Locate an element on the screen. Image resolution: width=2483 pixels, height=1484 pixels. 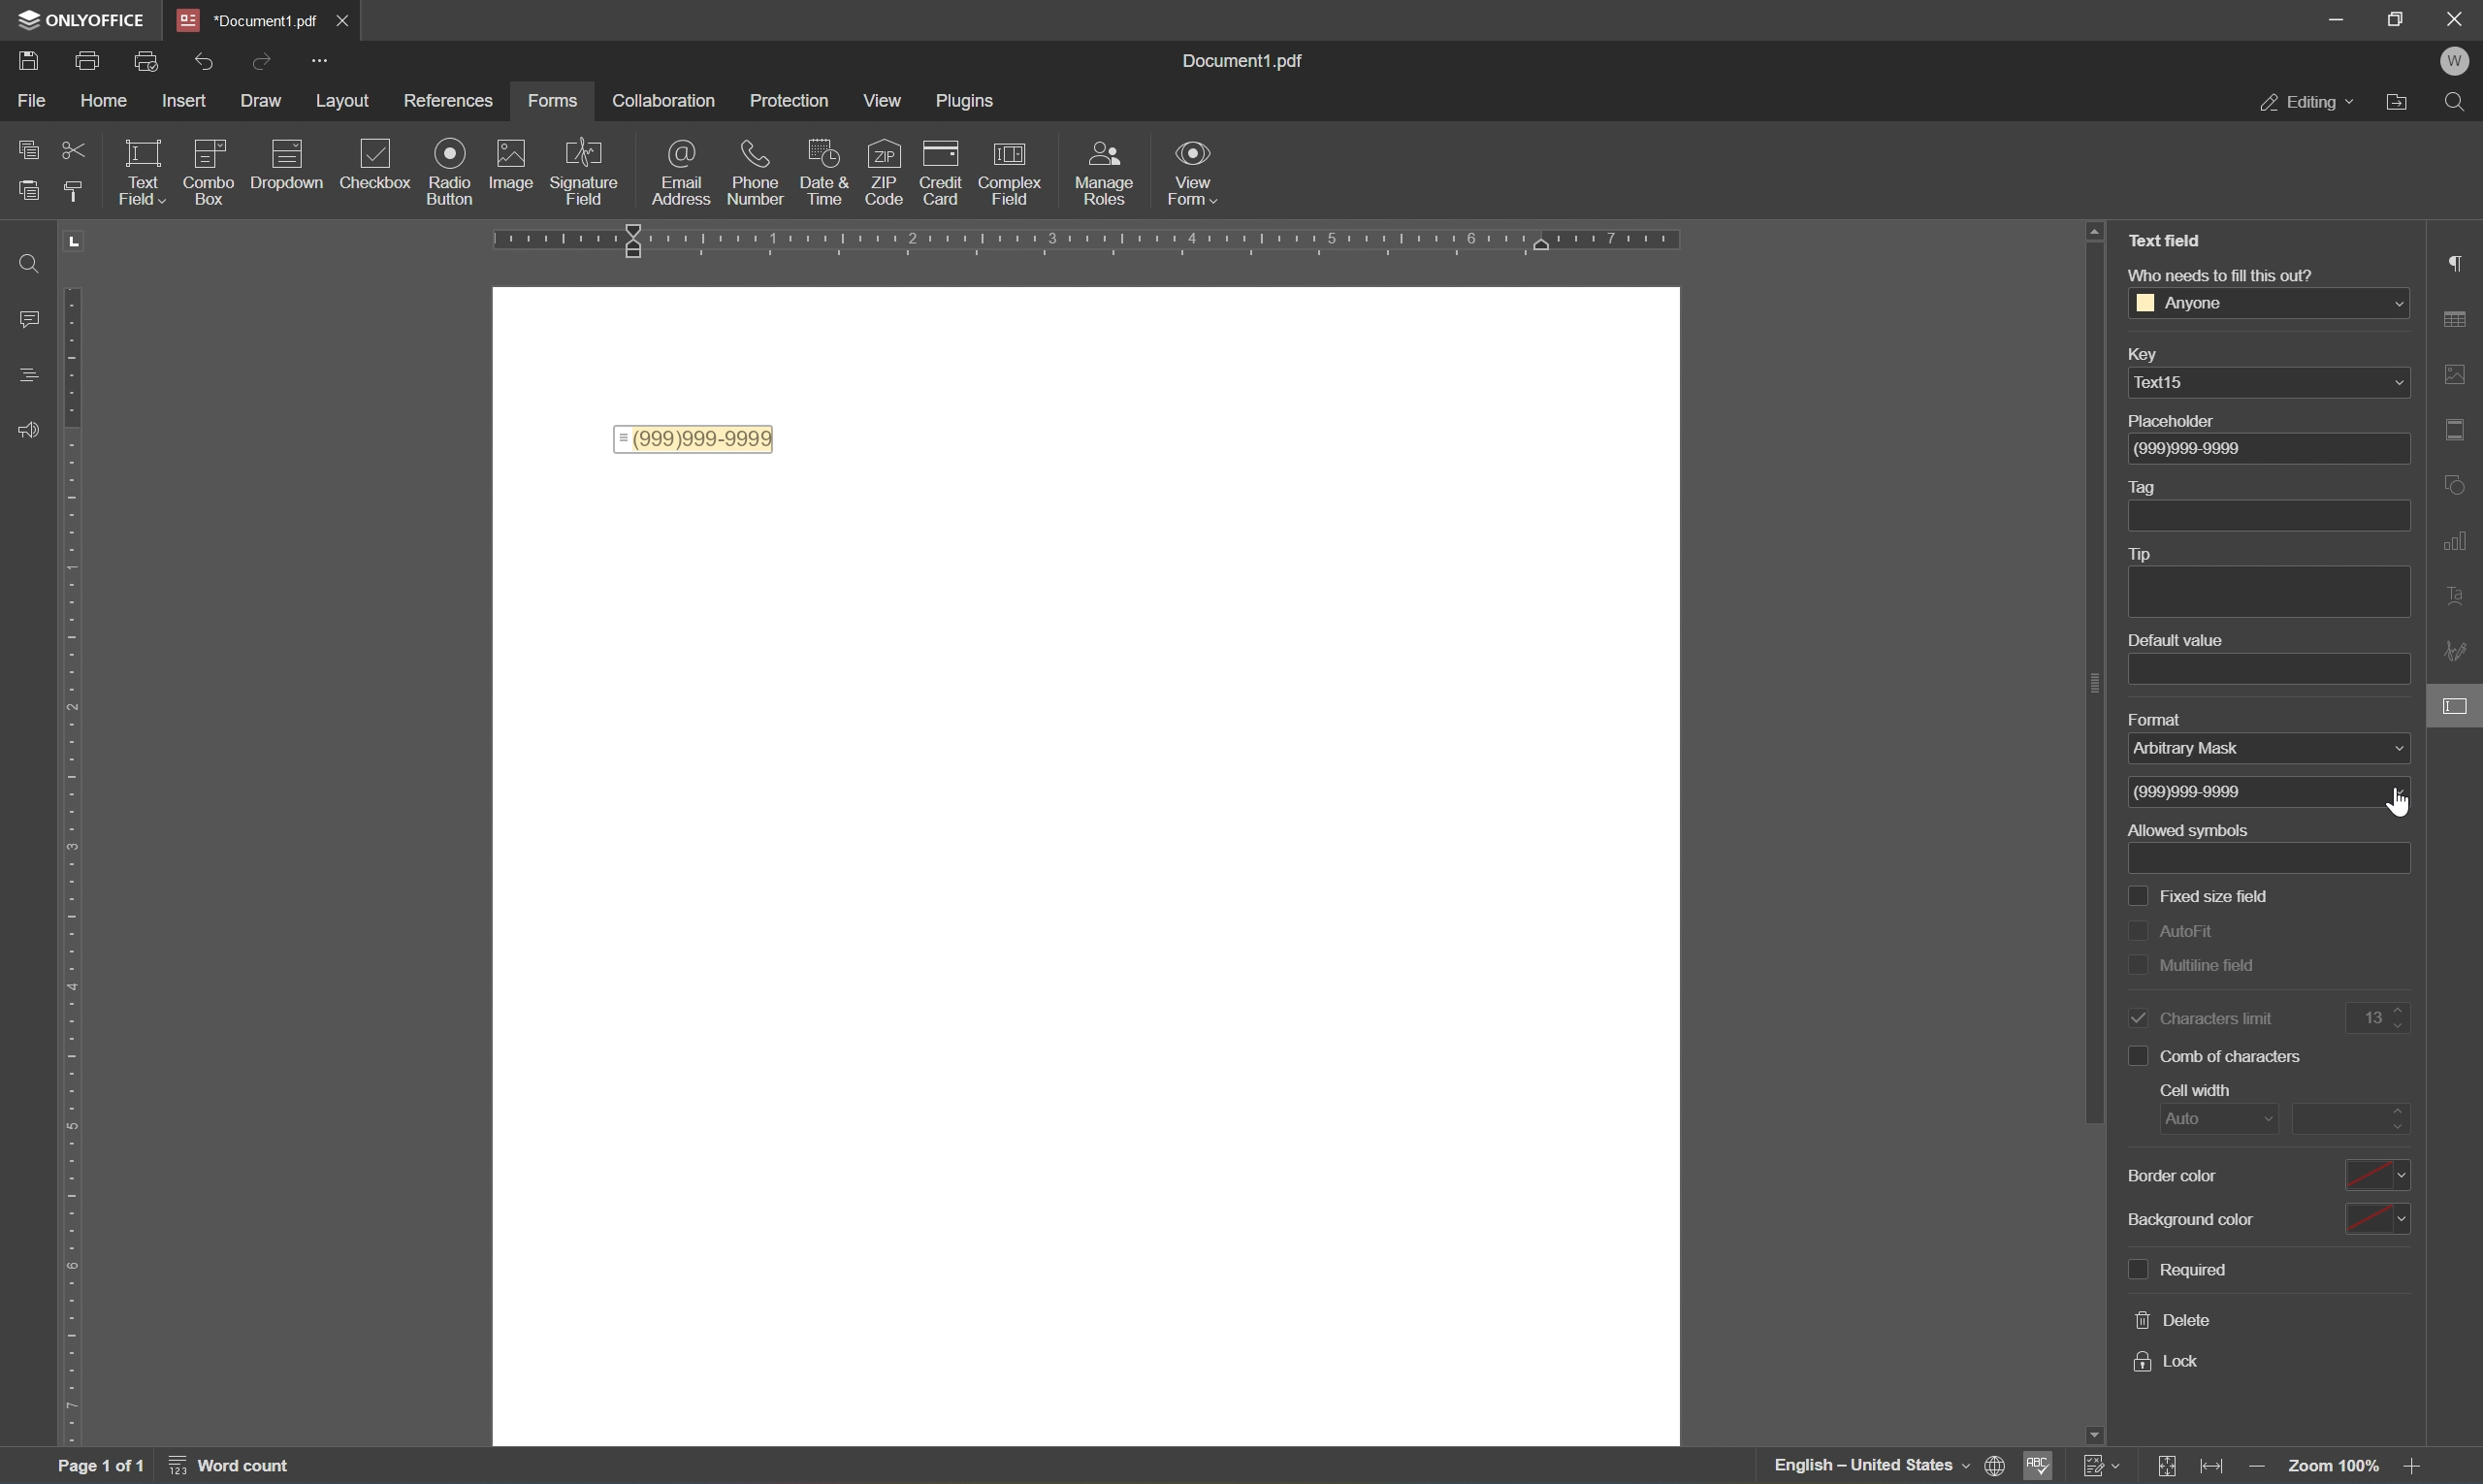
radio button is located at coordinates (451, 169).